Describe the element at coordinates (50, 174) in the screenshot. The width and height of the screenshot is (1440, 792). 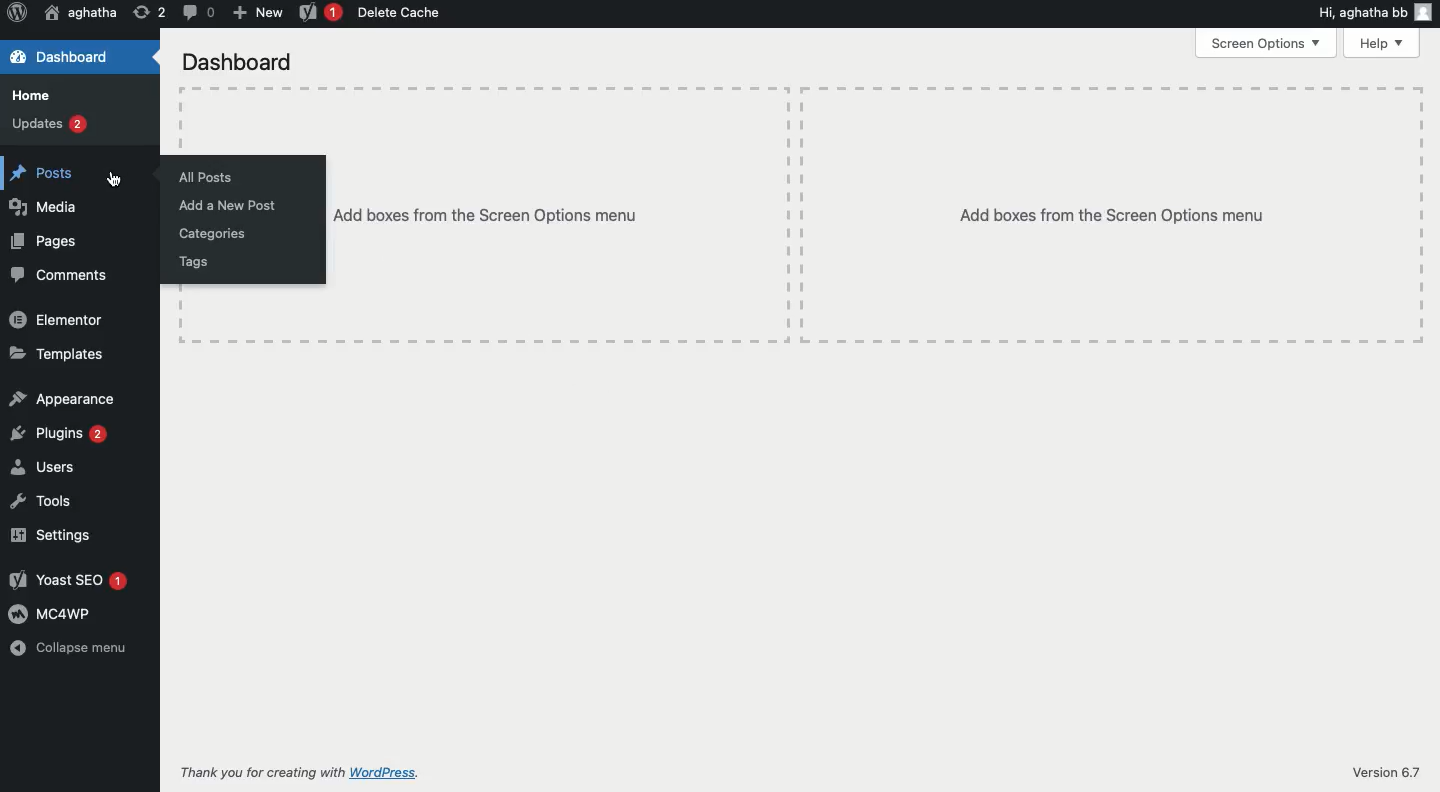
I see `Posts` at that location.